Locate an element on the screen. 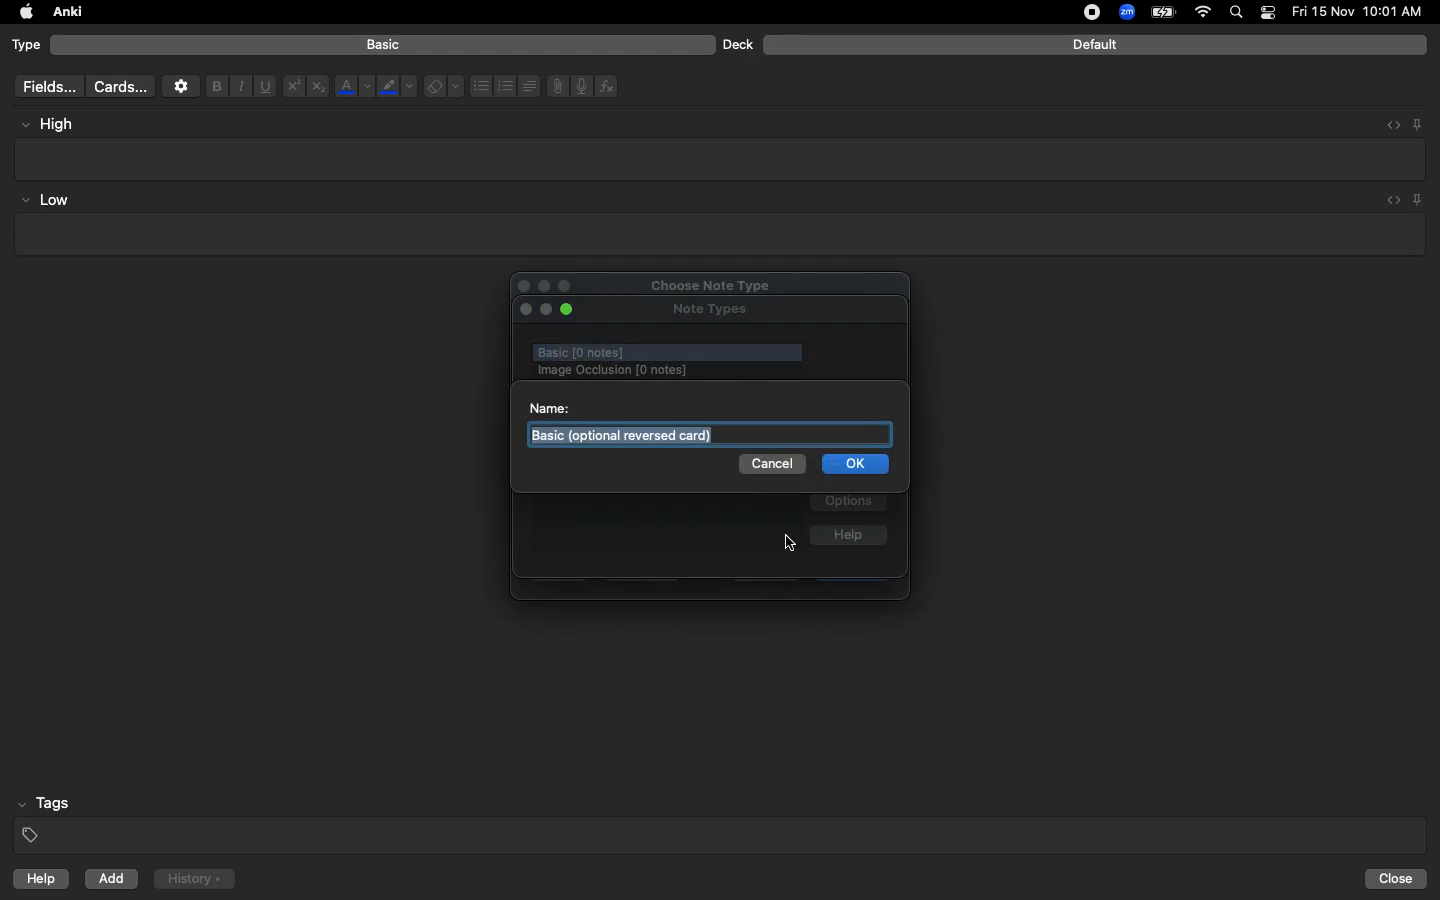 Image resolution: width=1440 pixels, height=900 pixels. Underline is located at coordinates (264, 87).